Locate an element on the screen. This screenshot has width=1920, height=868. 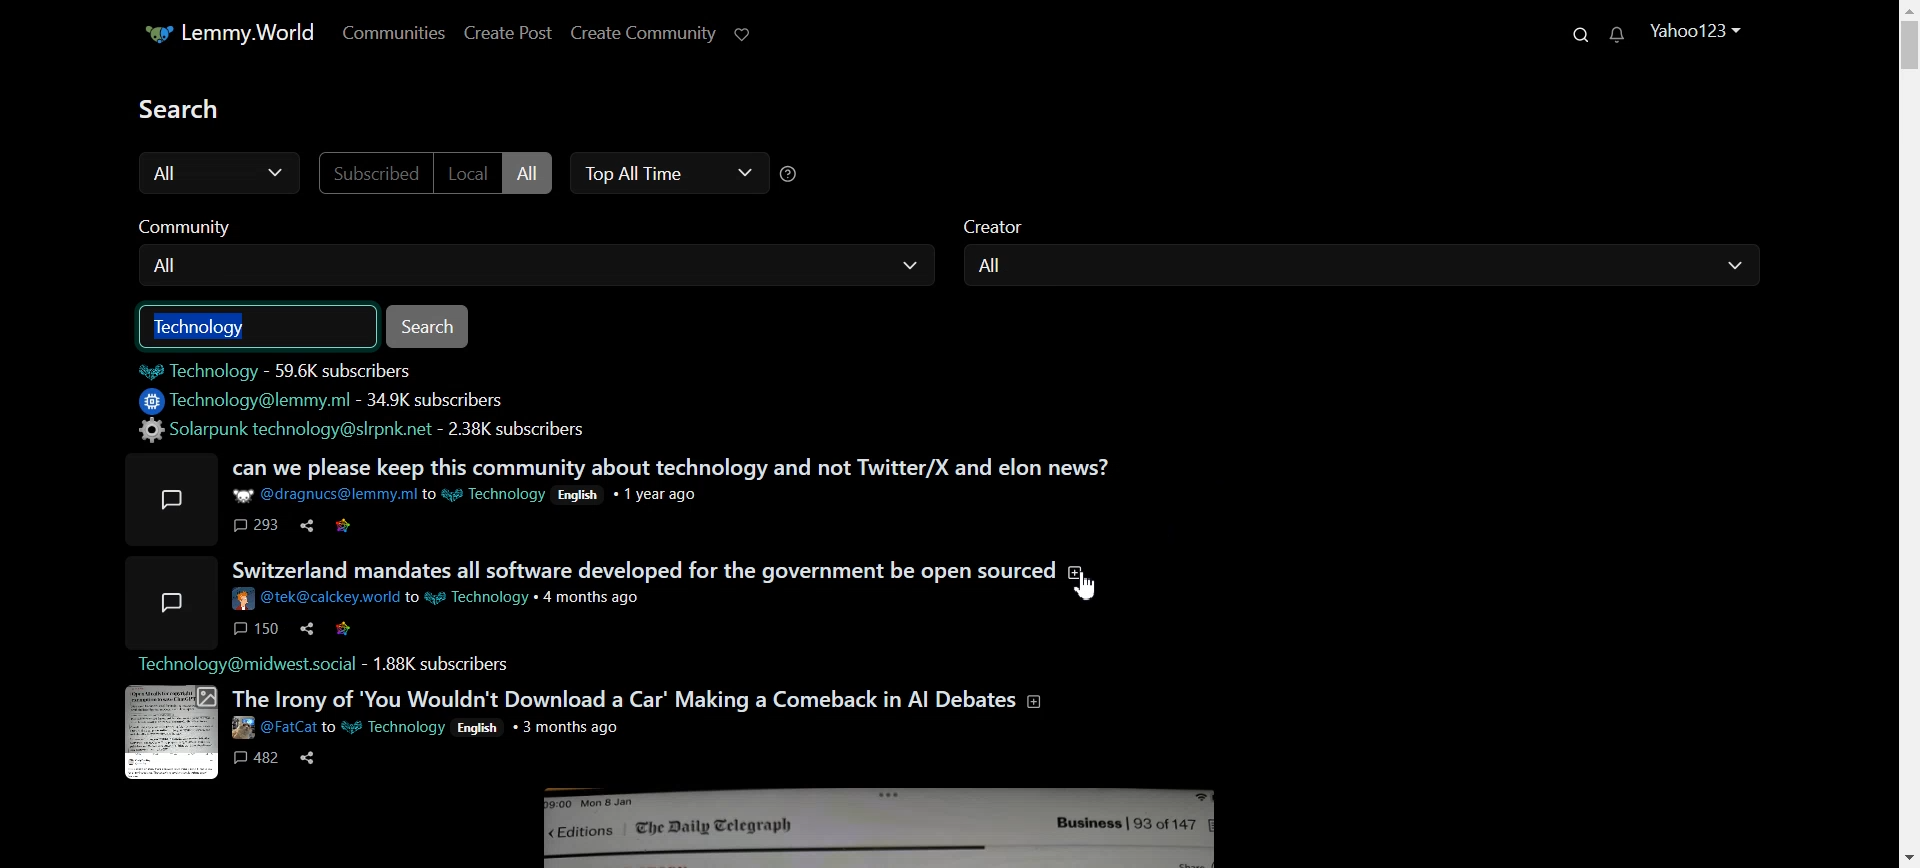
Creator is located at coordinates (1012, 225).